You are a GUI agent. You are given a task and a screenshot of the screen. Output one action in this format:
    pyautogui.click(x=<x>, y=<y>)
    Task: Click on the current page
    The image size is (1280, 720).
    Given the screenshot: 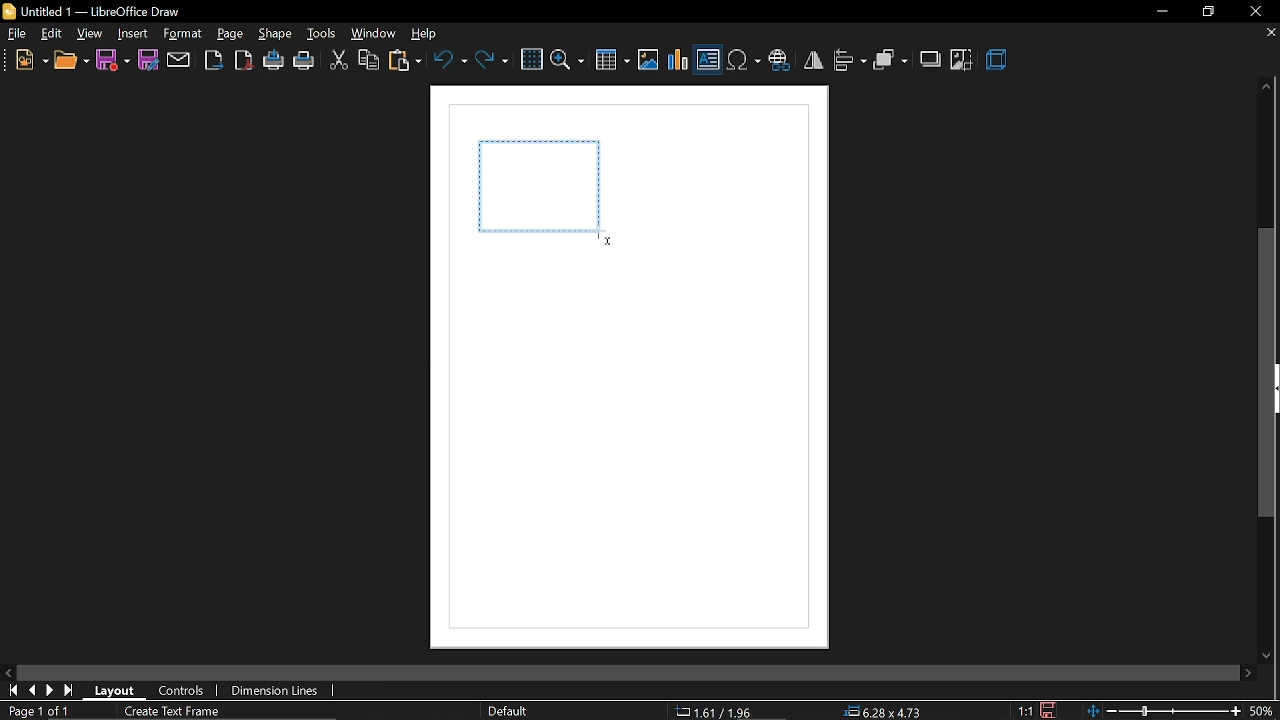 What is the action you would take?
    pyautogui.click(x=36, y=711)
    